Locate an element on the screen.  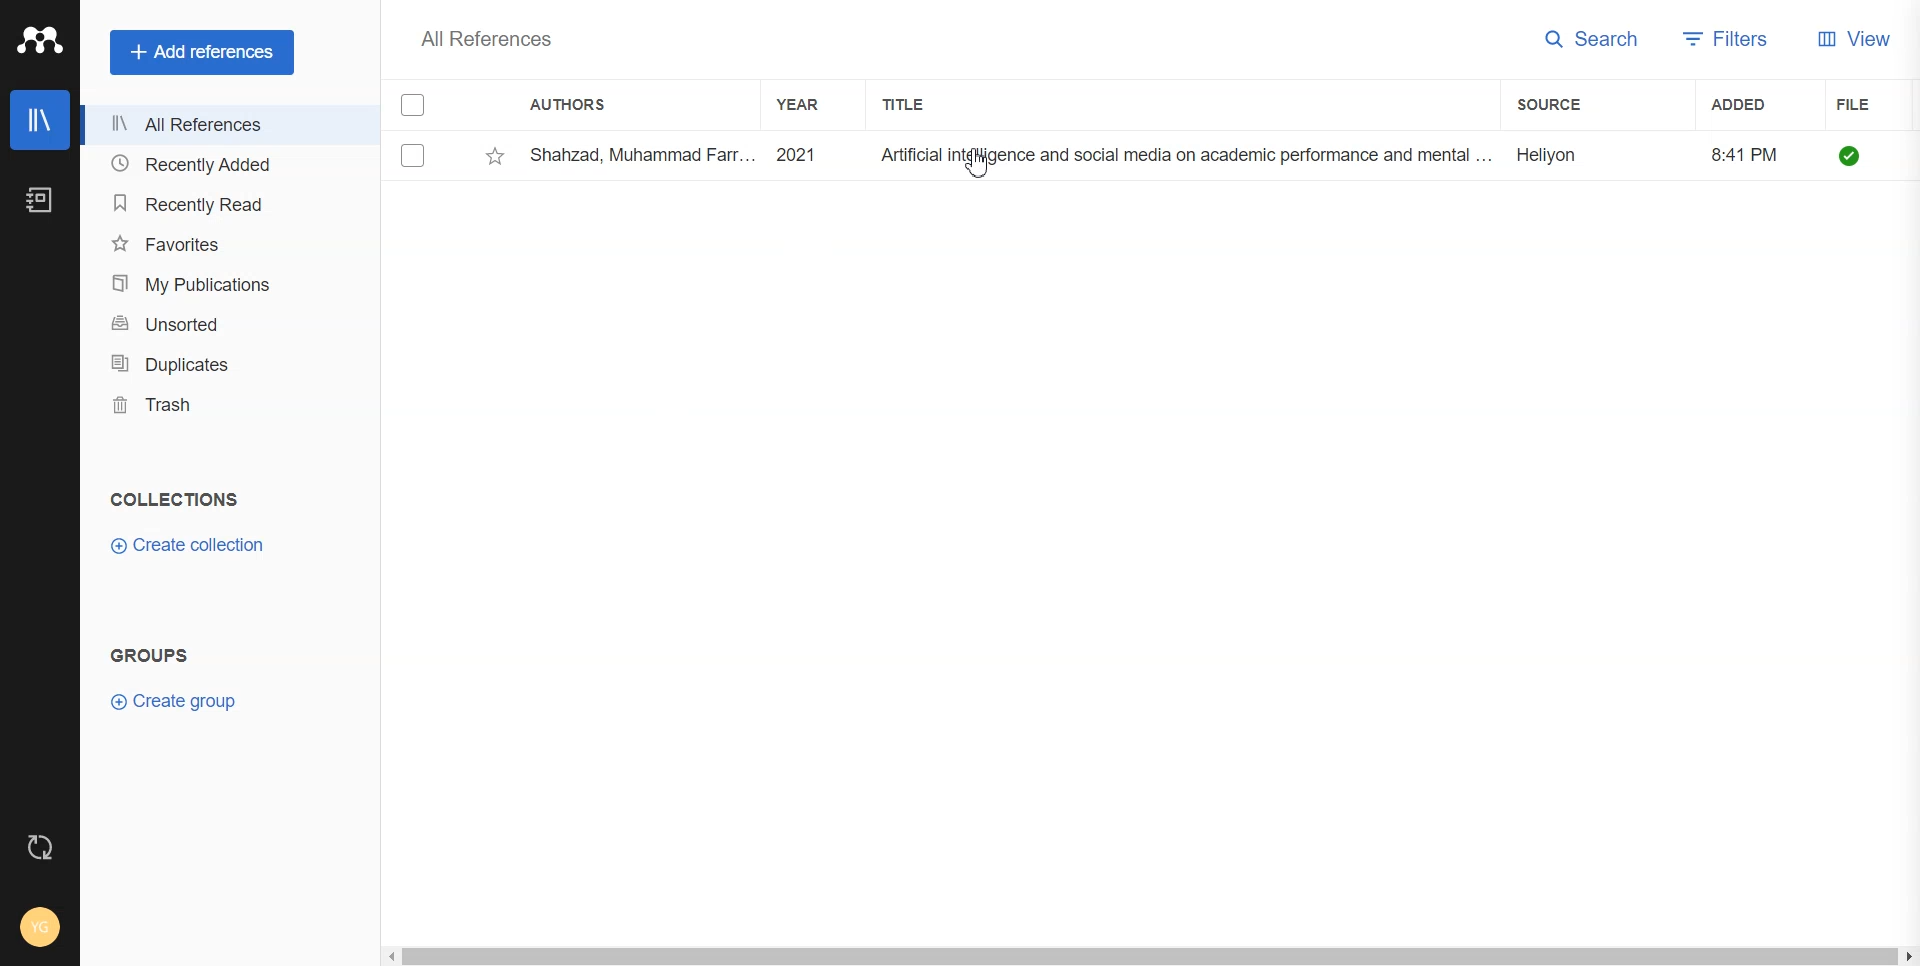
Checkmarks is located at coordinates (413, 103).